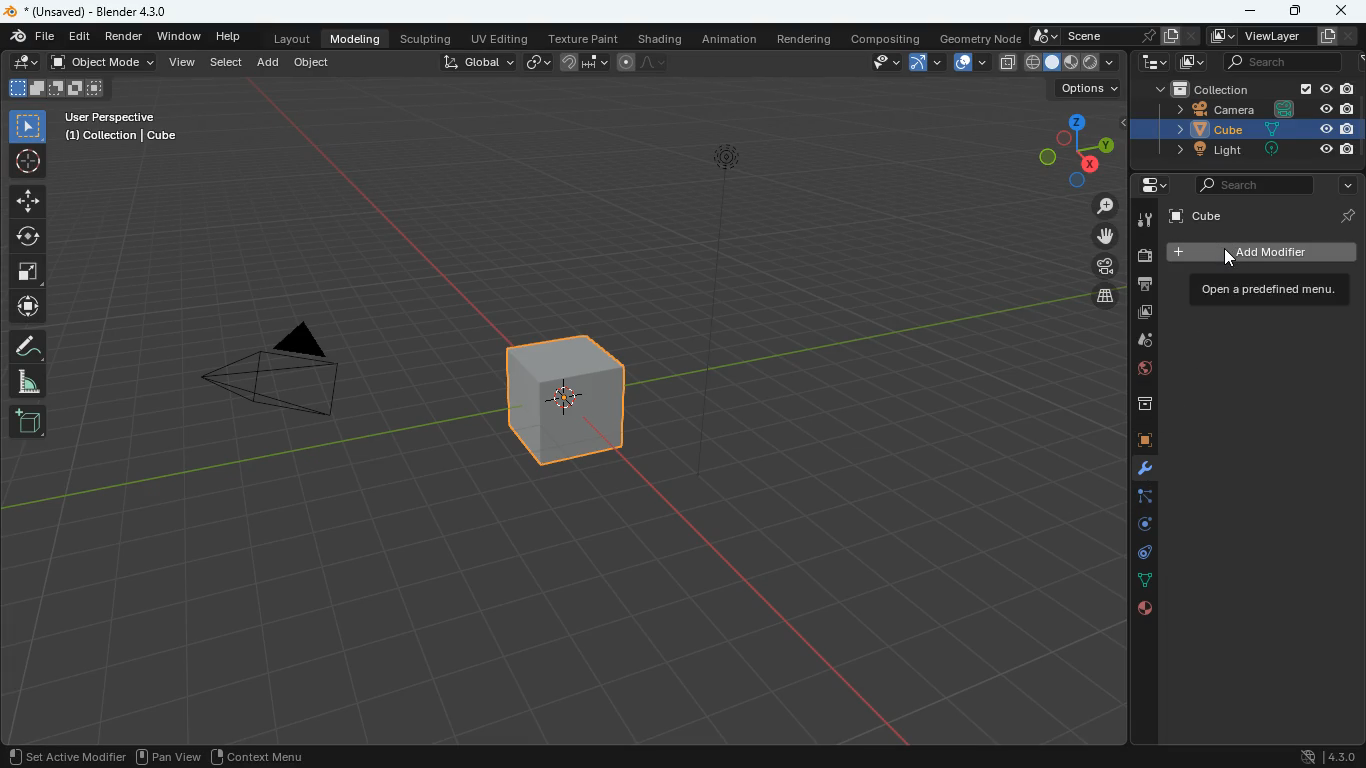 The width and height of the screenshot is (1366, 768). Describe the element at coordinates (1141, 471) in the screenshot. I see `modifiers` at that location.